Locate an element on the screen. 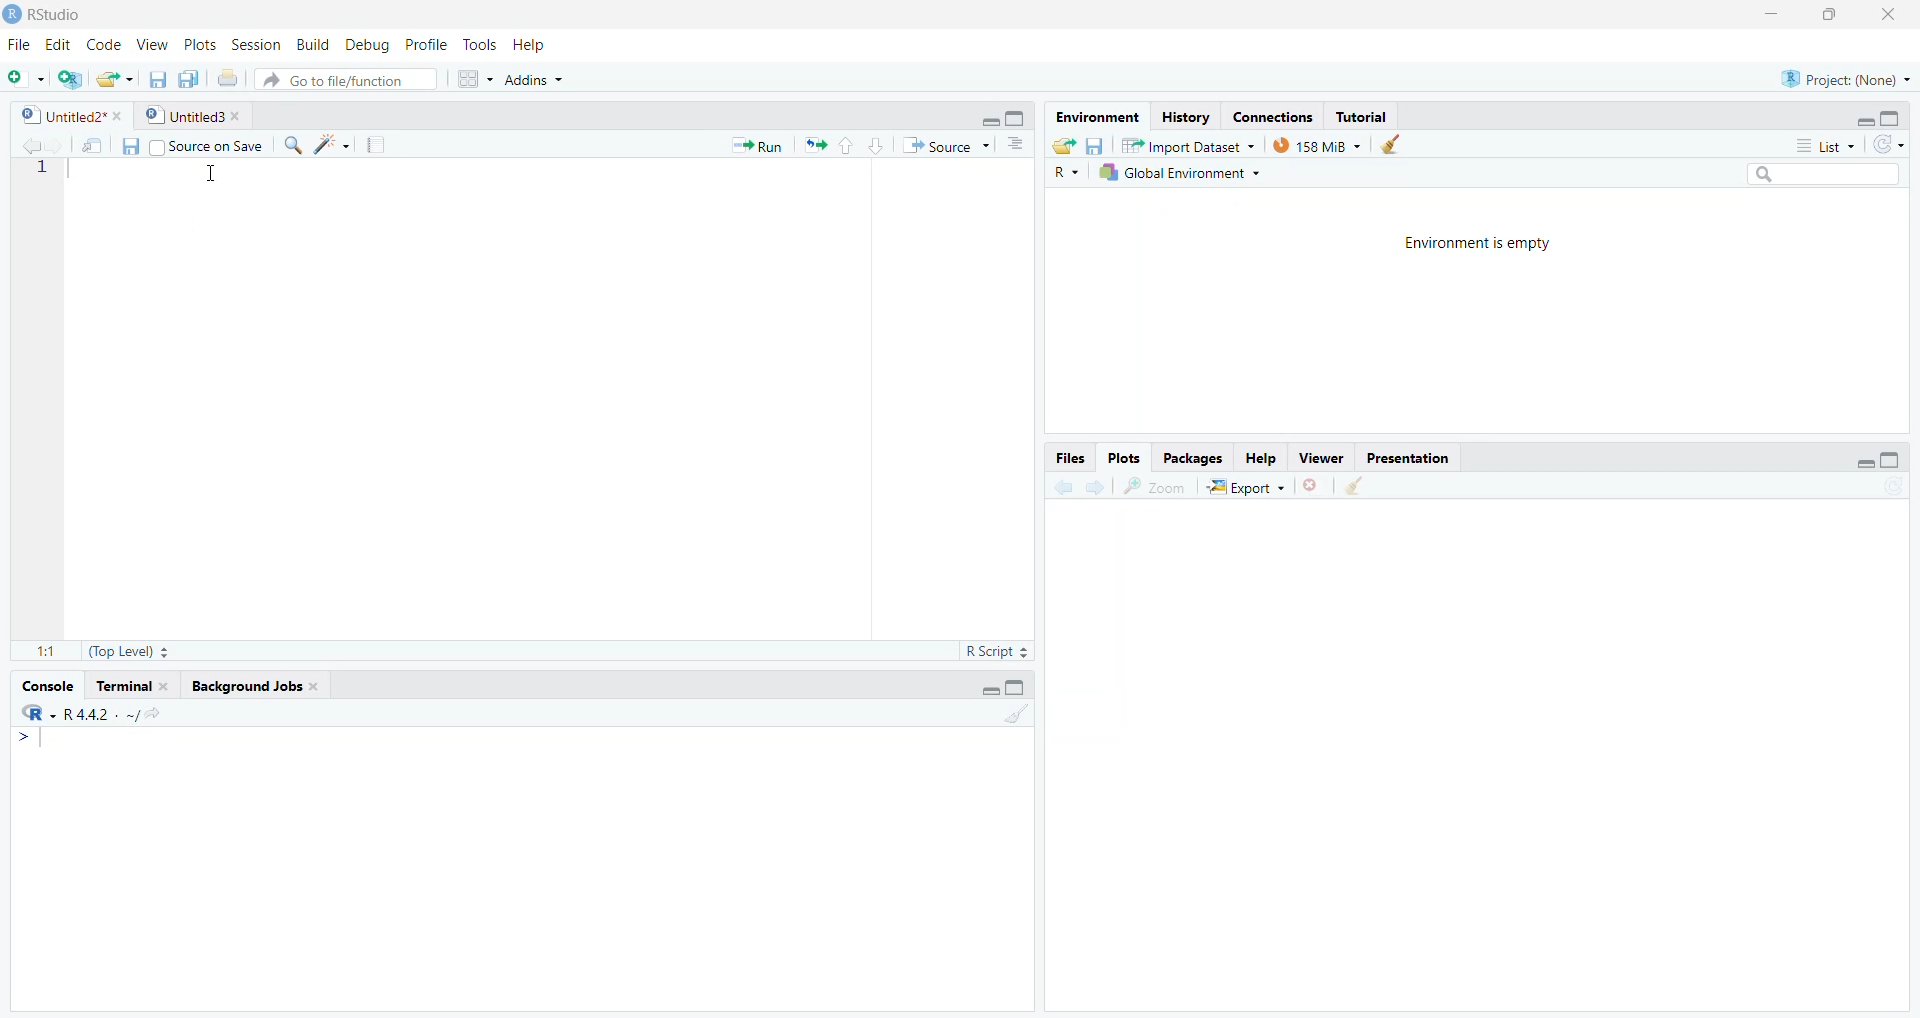  List  is located at coordinates (1819, 144).